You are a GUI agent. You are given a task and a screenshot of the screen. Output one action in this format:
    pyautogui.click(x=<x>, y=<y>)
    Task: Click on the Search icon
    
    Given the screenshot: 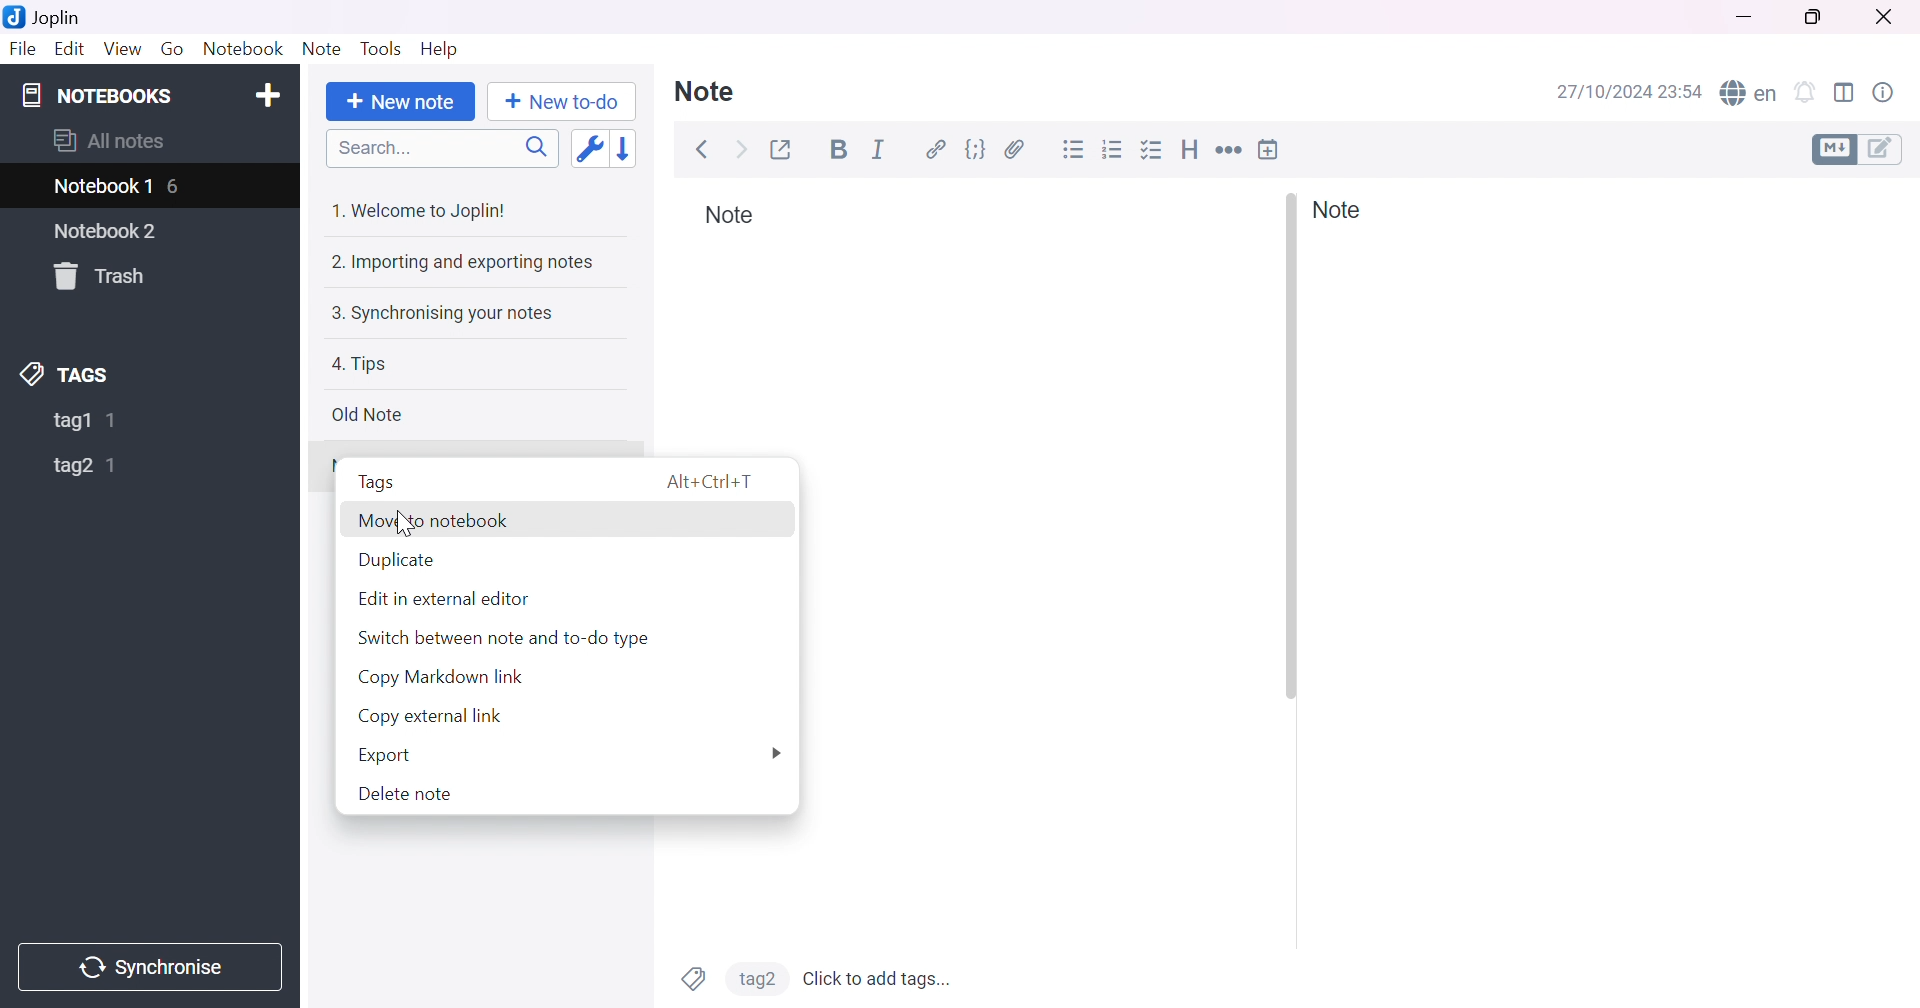 What is the action you would take?
    pyautogui.click(x=531, y=150)
    